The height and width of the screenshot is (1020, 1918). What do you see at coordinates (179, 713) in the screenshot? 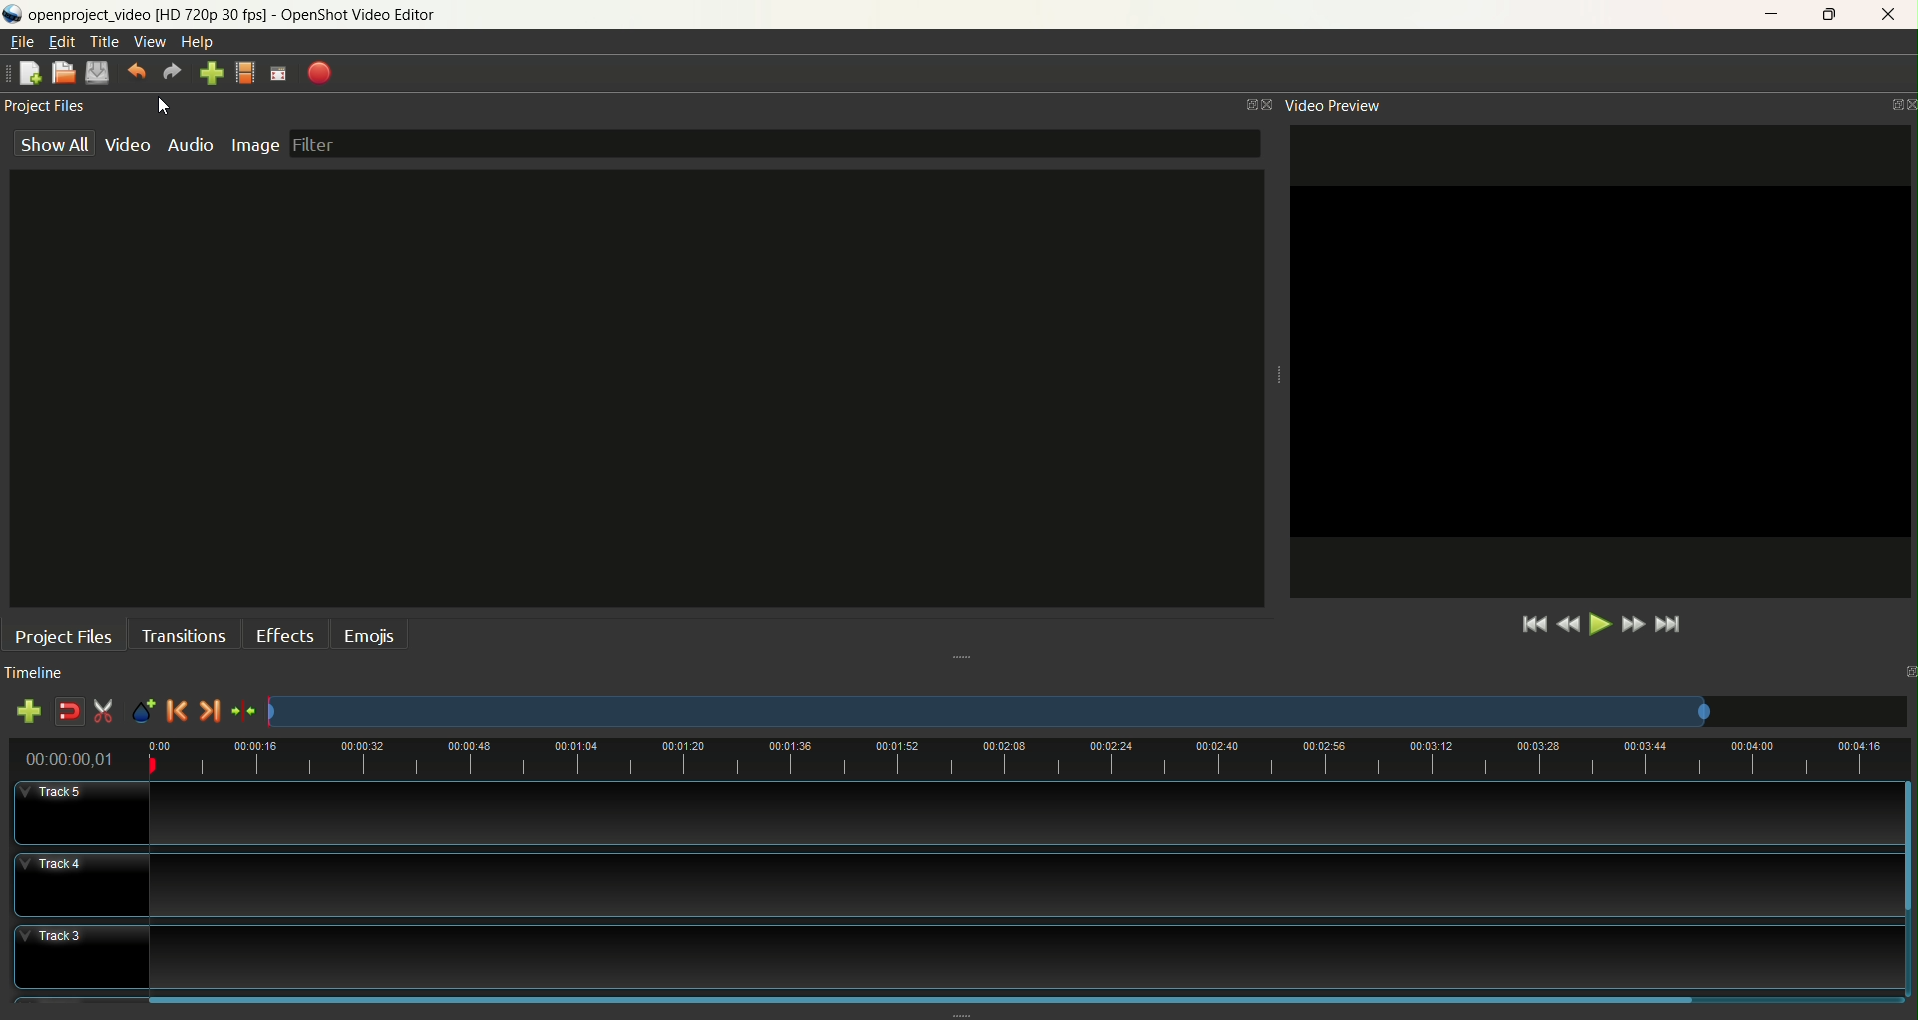
I see `previous marker` at bounding box center [179, 713].